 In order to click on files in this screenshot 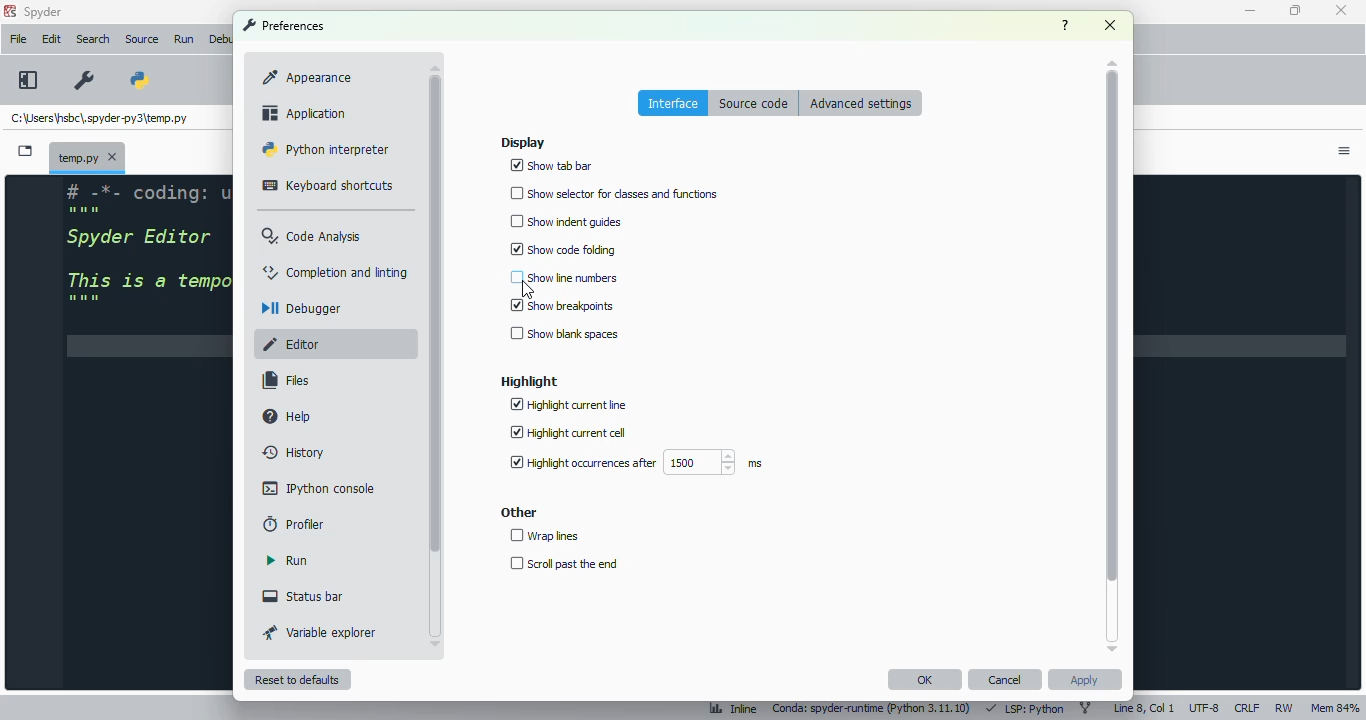, I will do `click(285, 381)`.